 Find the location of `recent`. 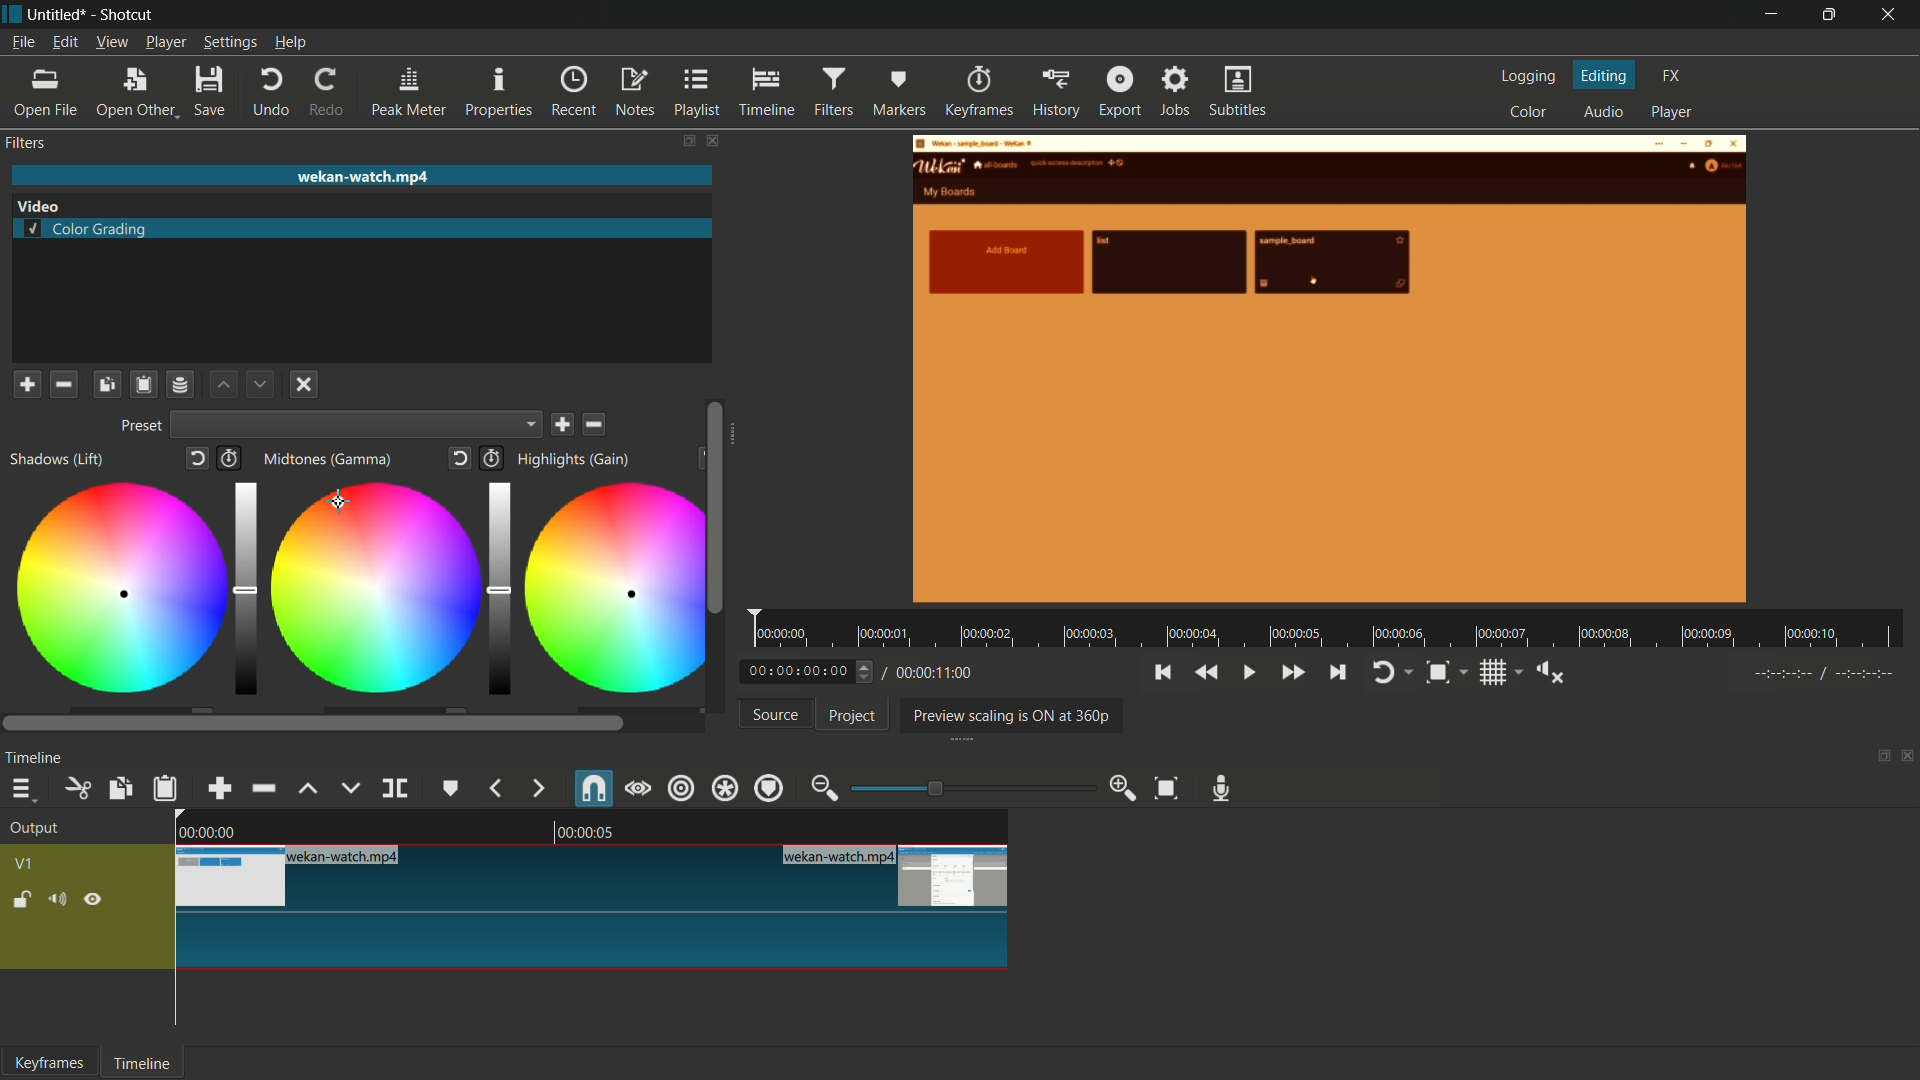

recent is located at coordinates (574, 92).